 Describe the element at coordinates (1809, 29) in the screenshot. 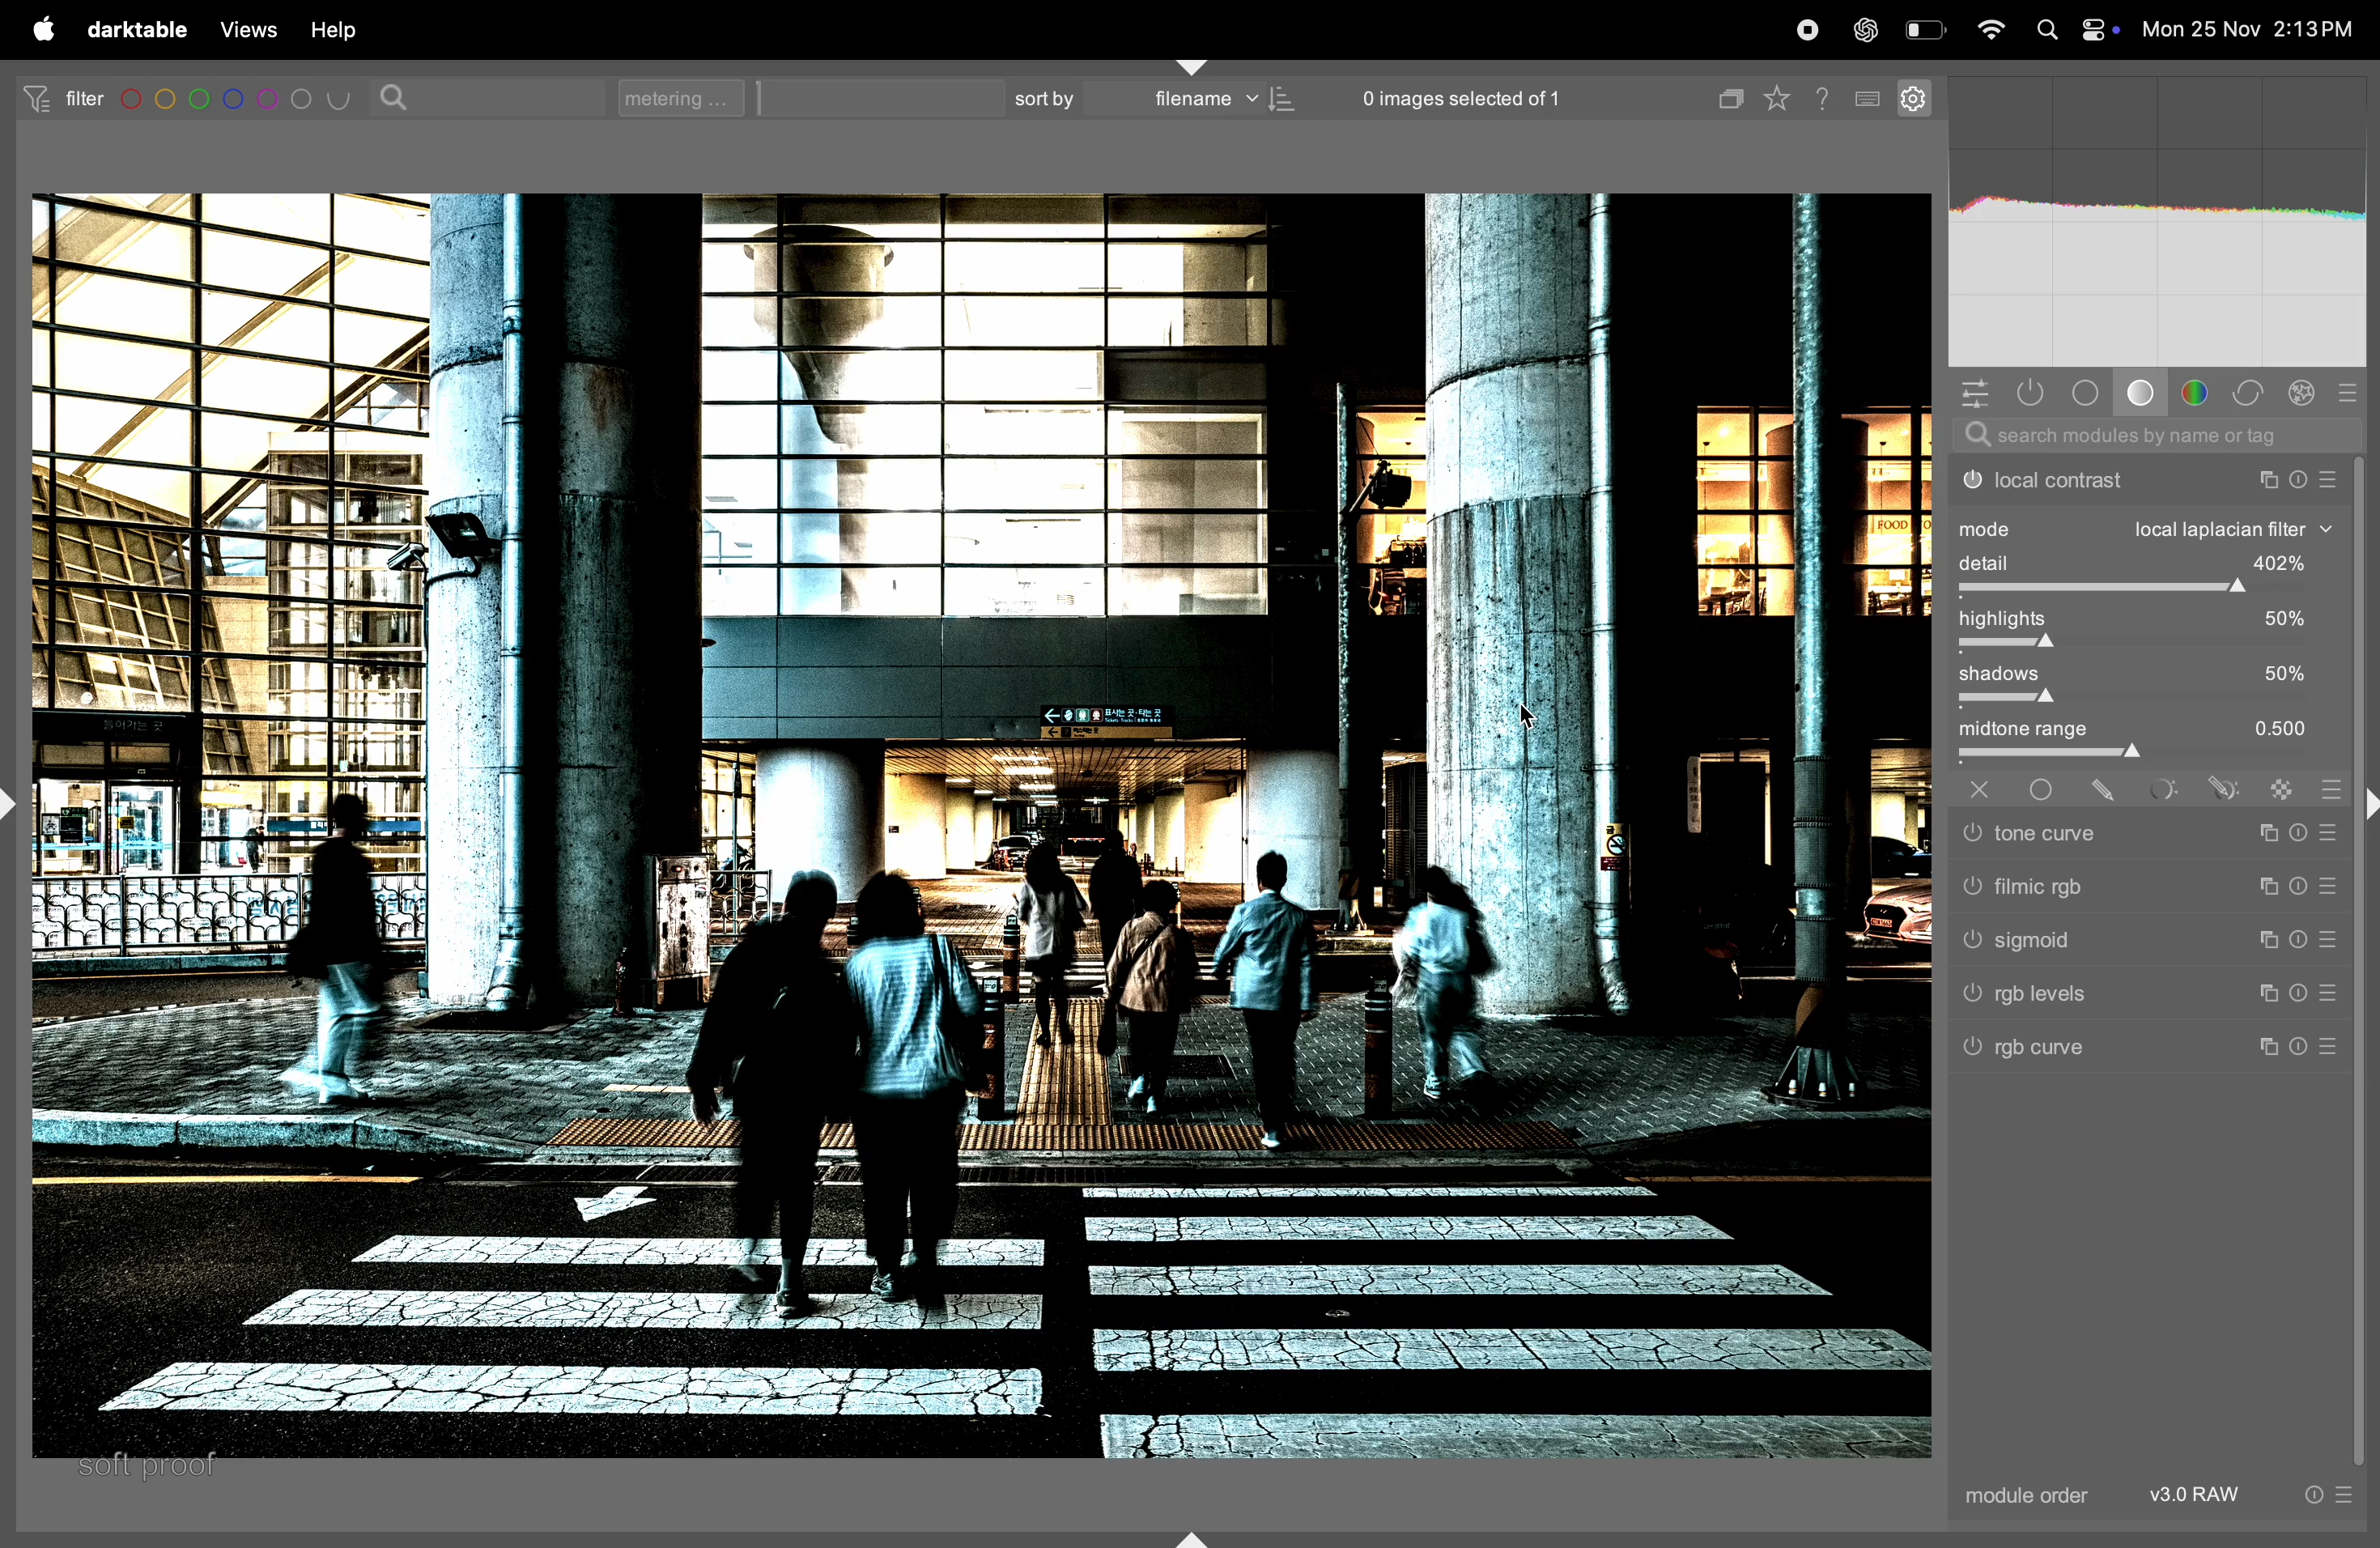

I see `record` at that location.